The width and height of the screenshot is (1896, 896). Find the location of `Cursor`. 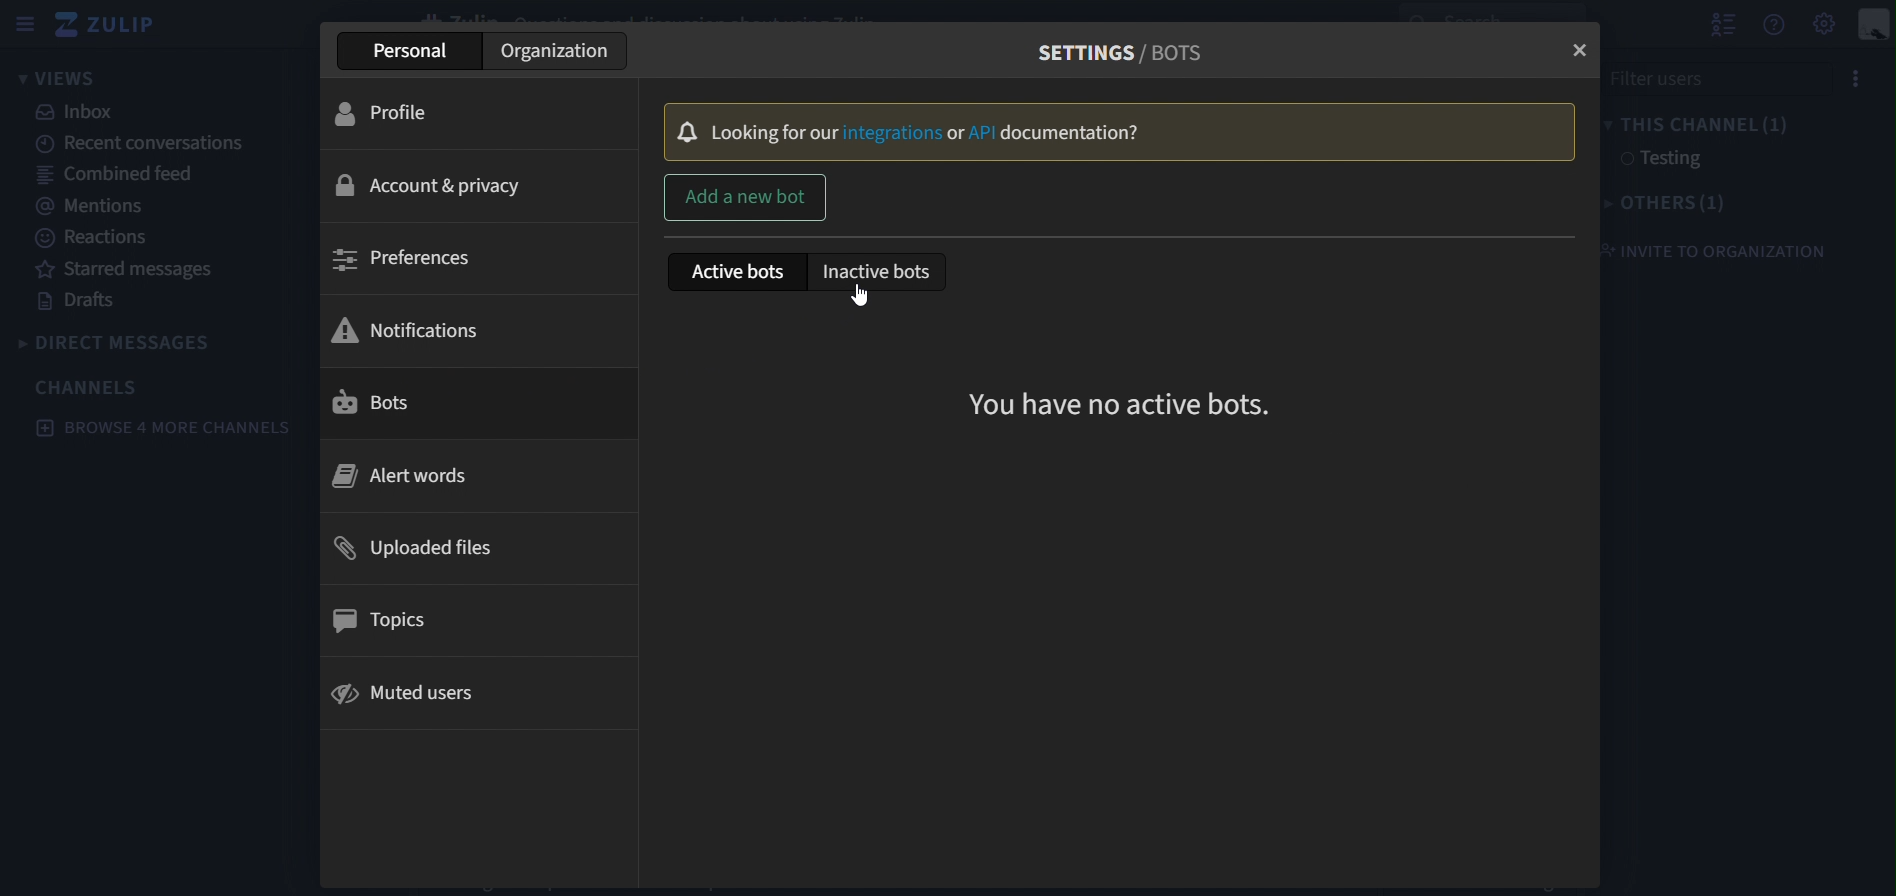

Cursor is located at coordinates (857, 296).